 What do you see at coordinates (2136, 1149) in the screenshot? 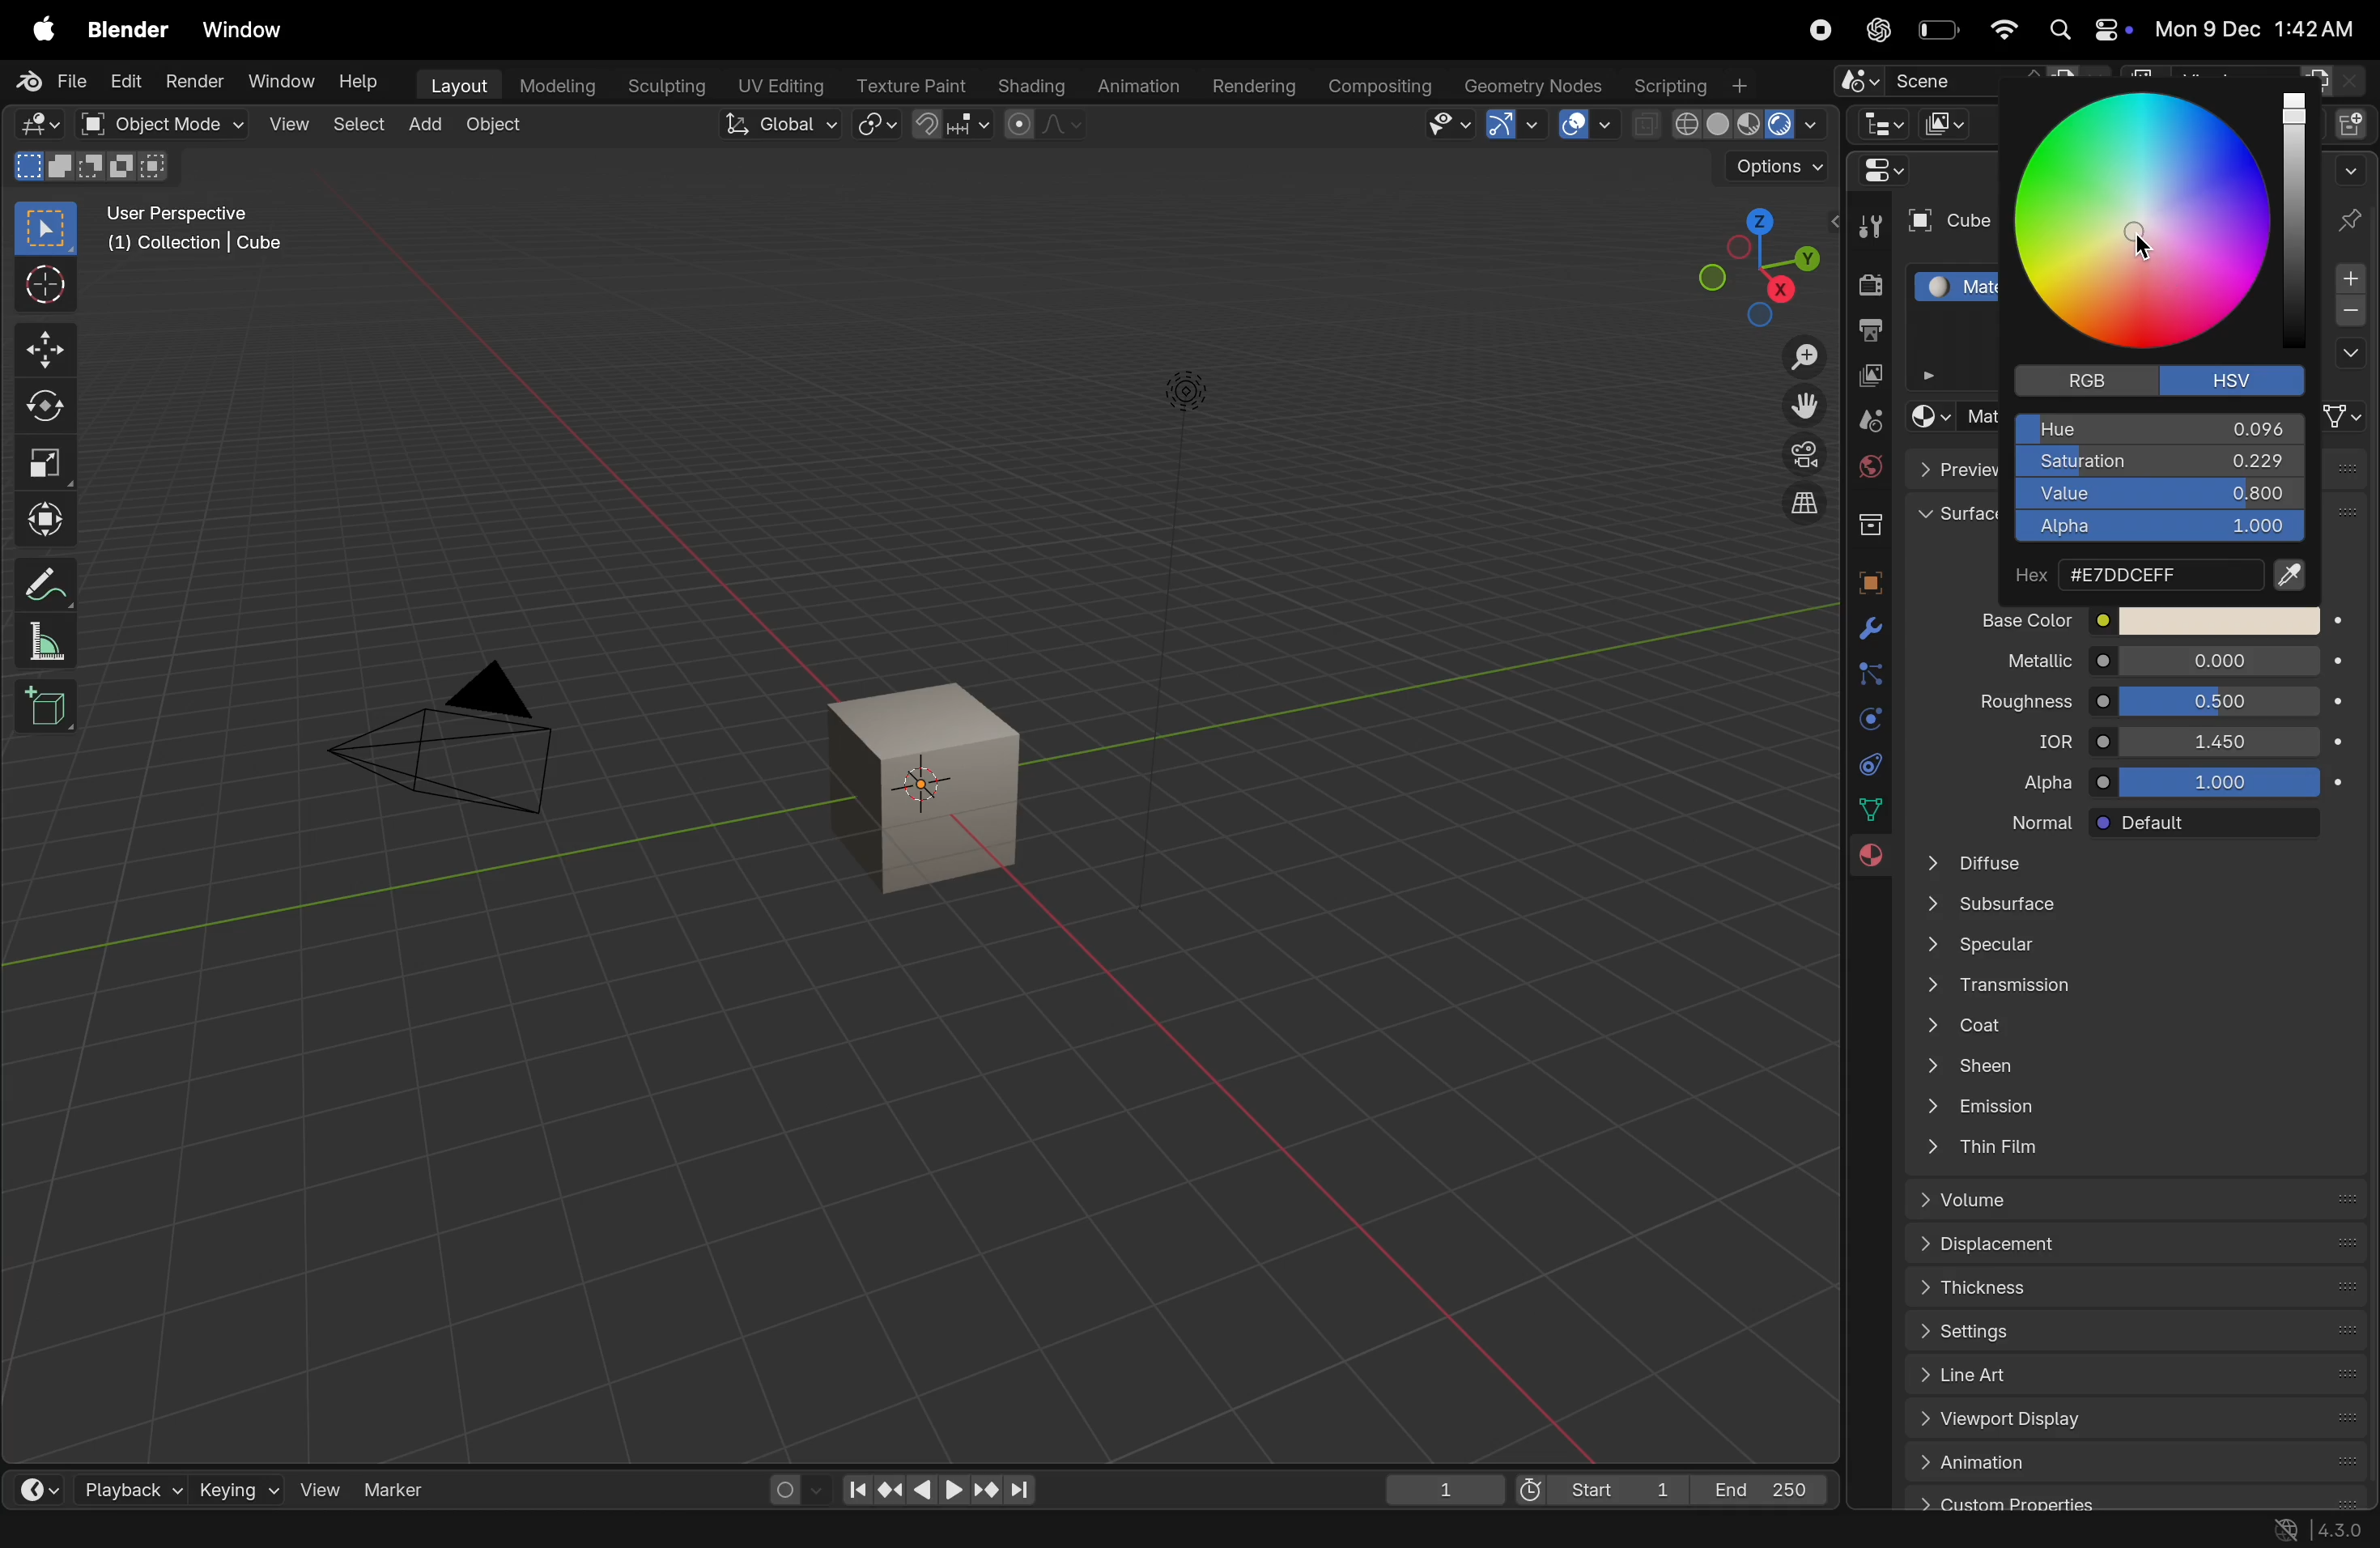
I see `this fan` at bounding box center [2136, 1149].